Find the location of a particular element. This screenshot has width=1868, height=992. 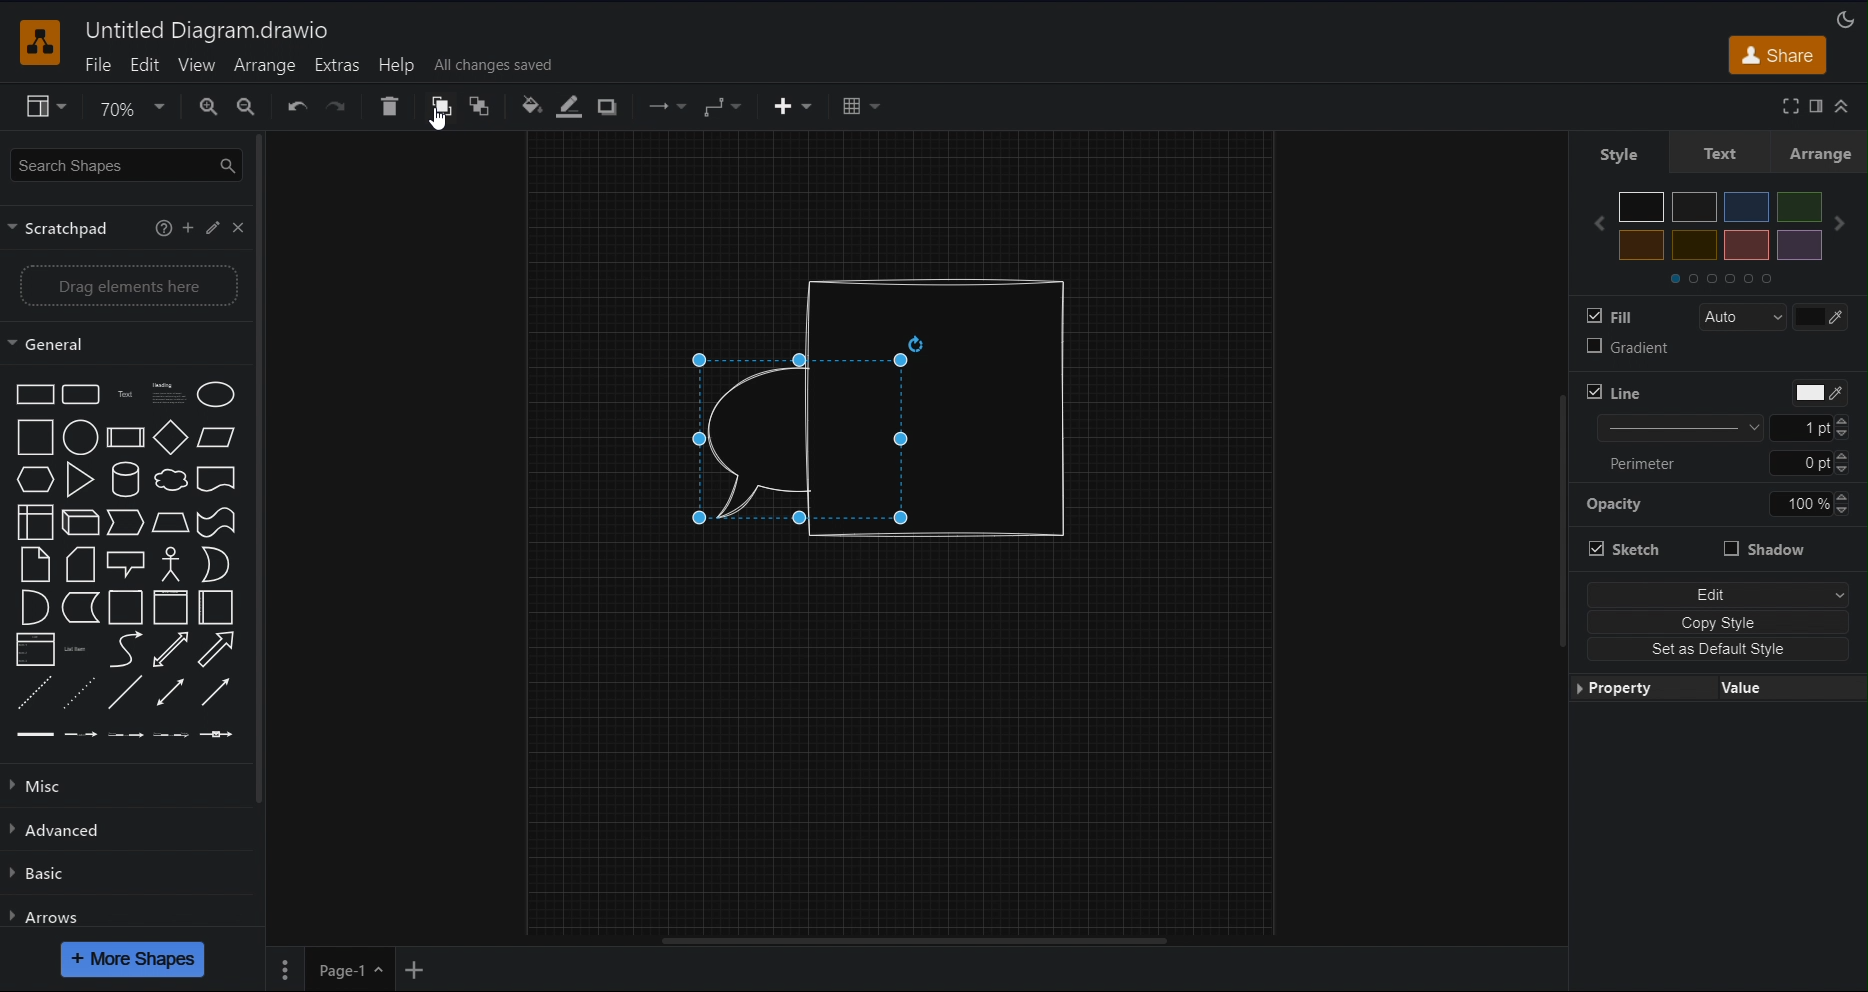

Next color set is located at coordinates (1839, 223).